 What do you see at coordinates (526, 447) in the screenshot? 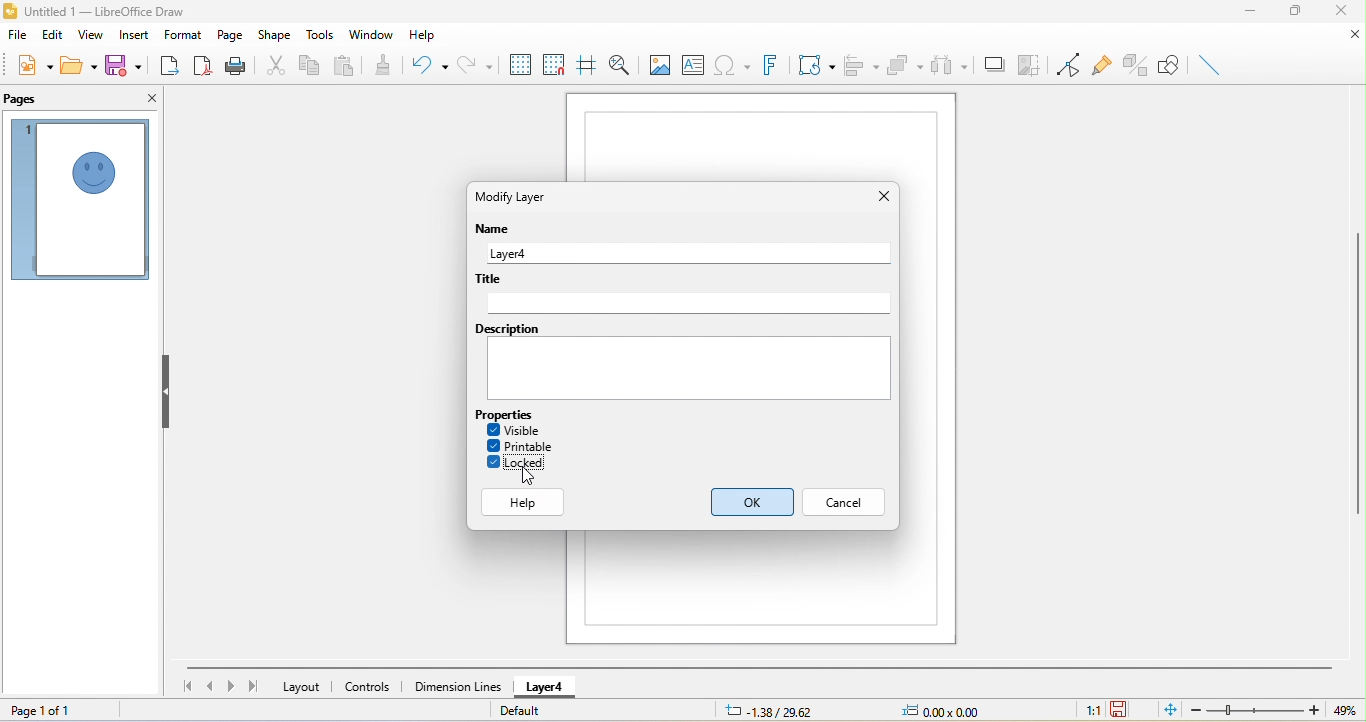
I see `printable` at bounding box center [526, 447].